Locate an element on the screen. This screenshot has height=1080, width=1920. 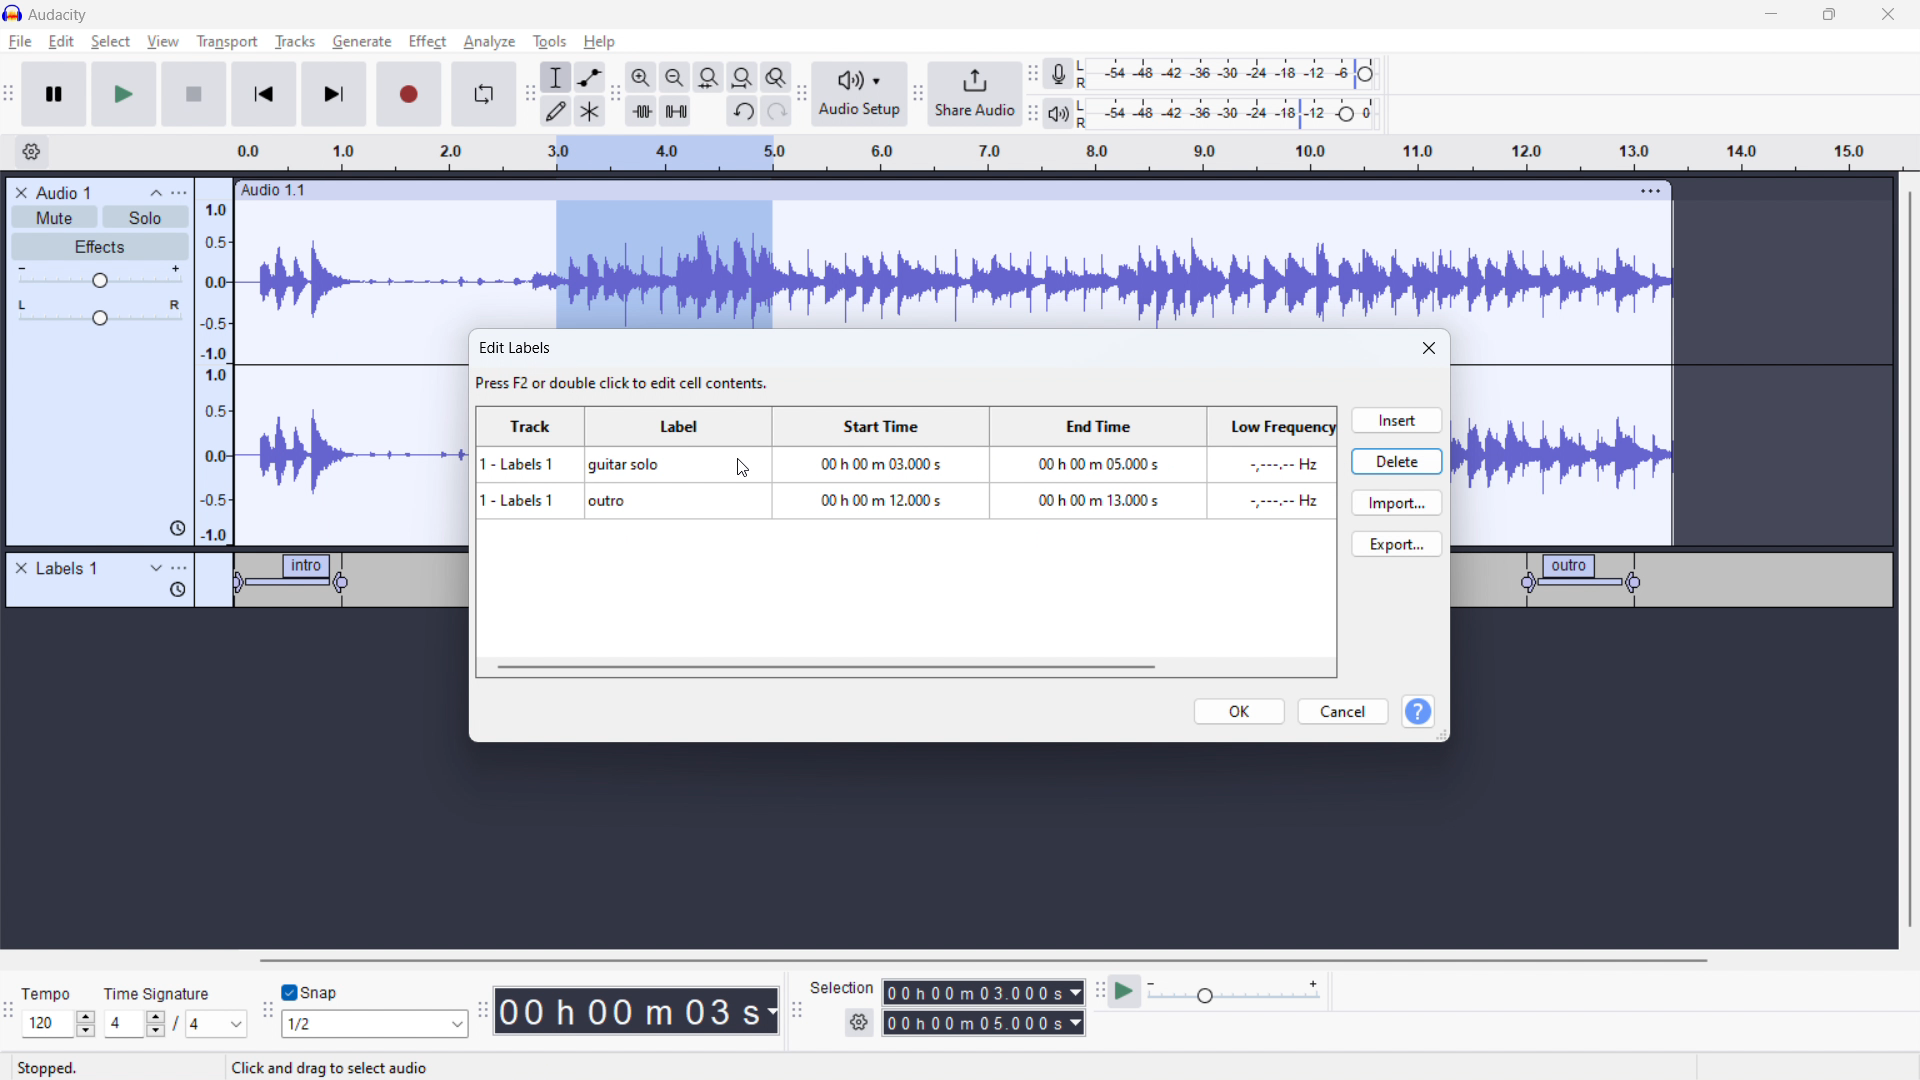
recording meter toolbar is located at coordinates (1033, 76).